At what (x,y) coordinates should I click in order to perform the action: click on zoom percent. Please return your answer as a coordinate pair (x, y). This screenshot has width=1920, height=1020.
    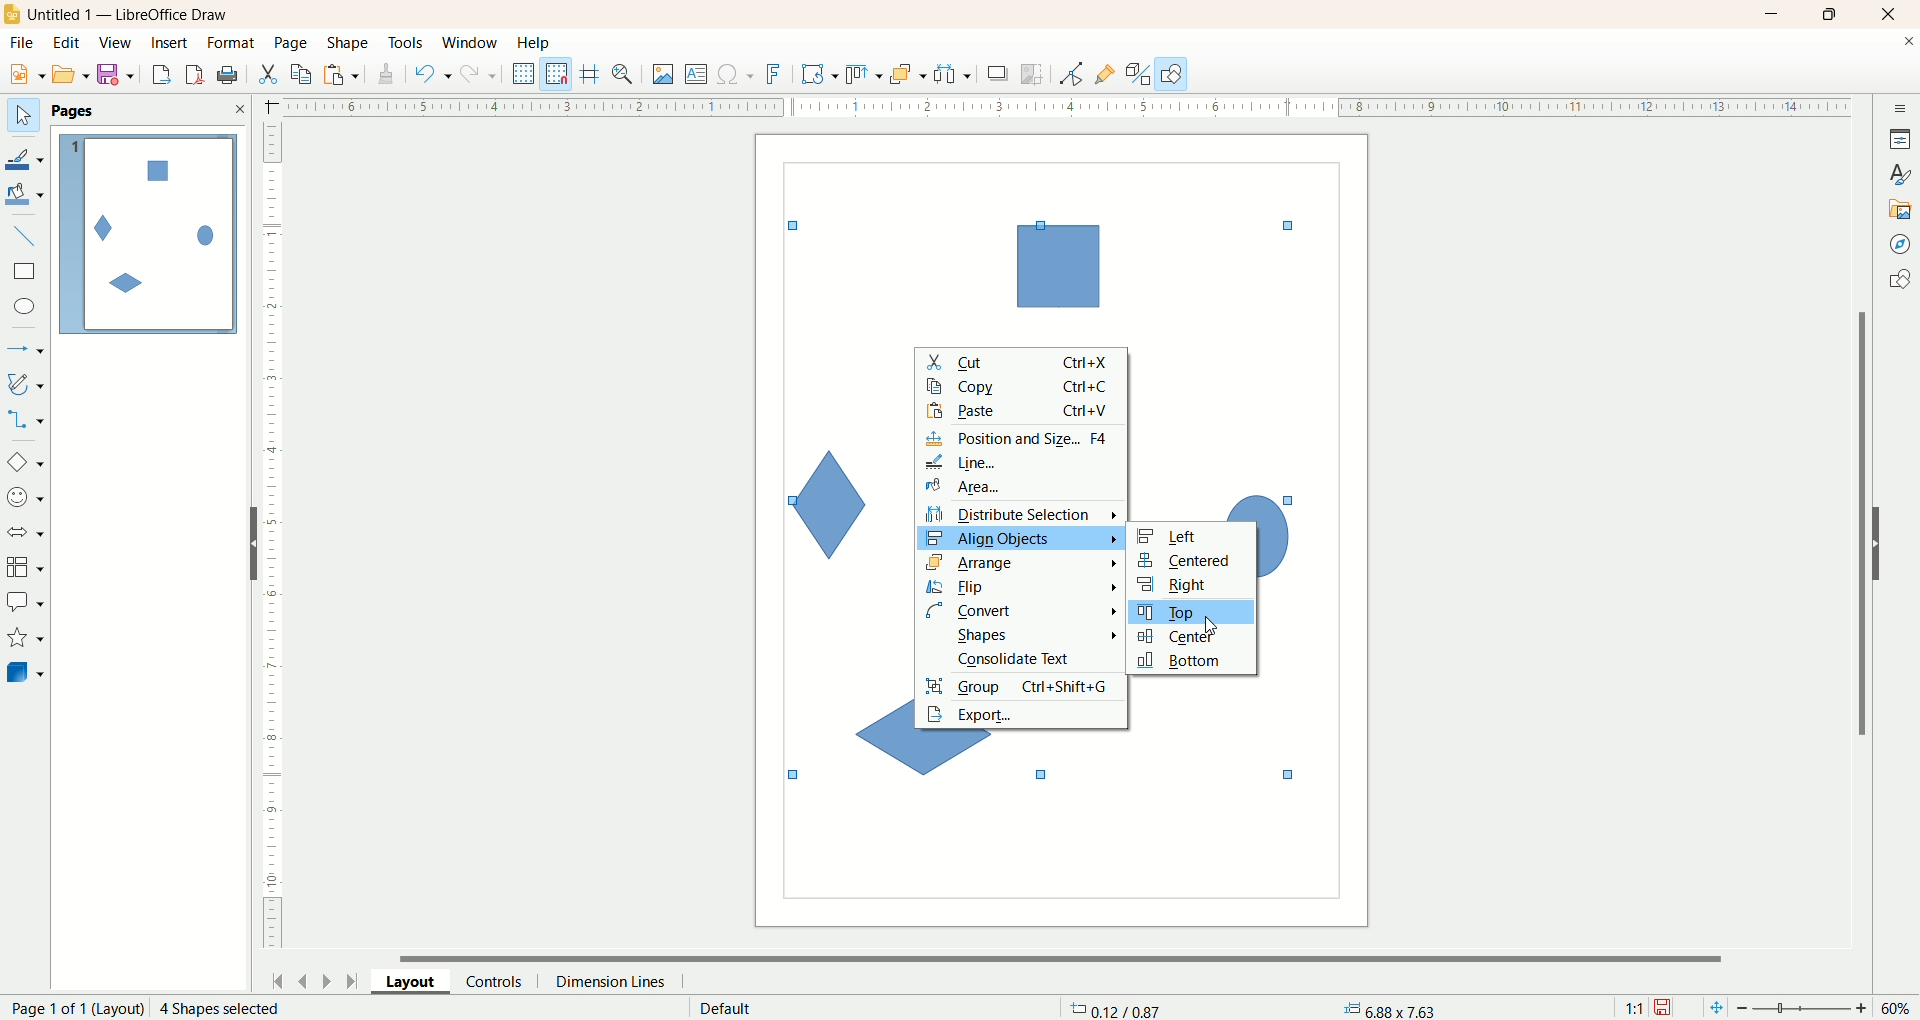
    Looking at the image, I should click on (1898, 1008).